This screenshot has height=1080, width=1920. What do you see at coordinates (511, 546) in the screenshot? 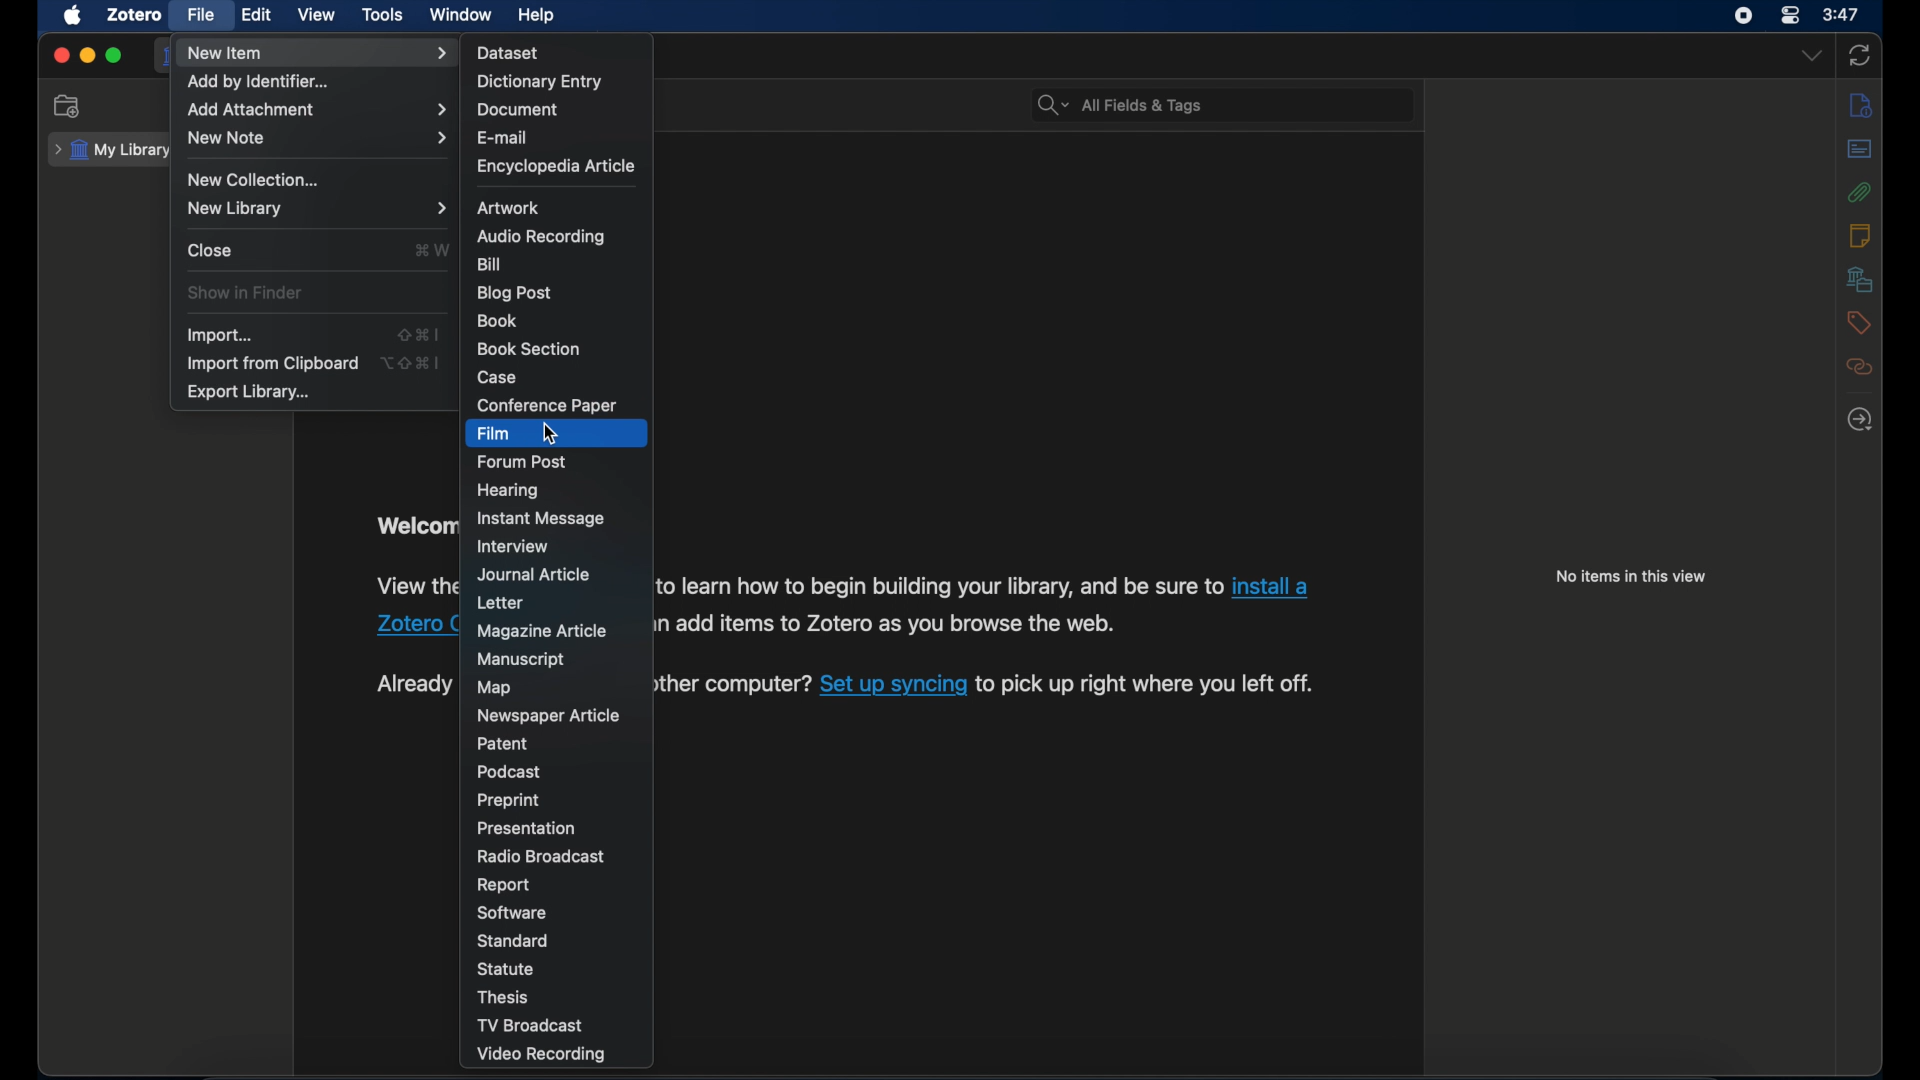
I see `interview` at bounding box center [511, 546].